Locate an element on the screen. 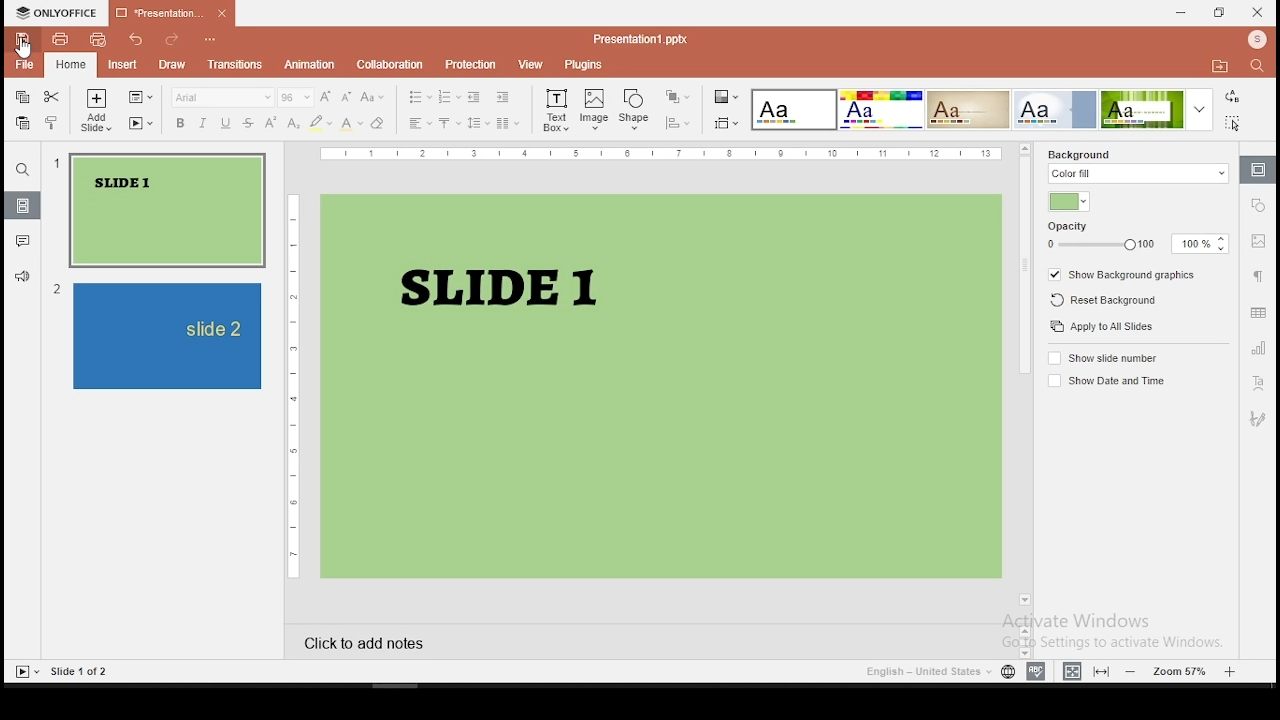  copy formatting is located at coordinates (53, 121).